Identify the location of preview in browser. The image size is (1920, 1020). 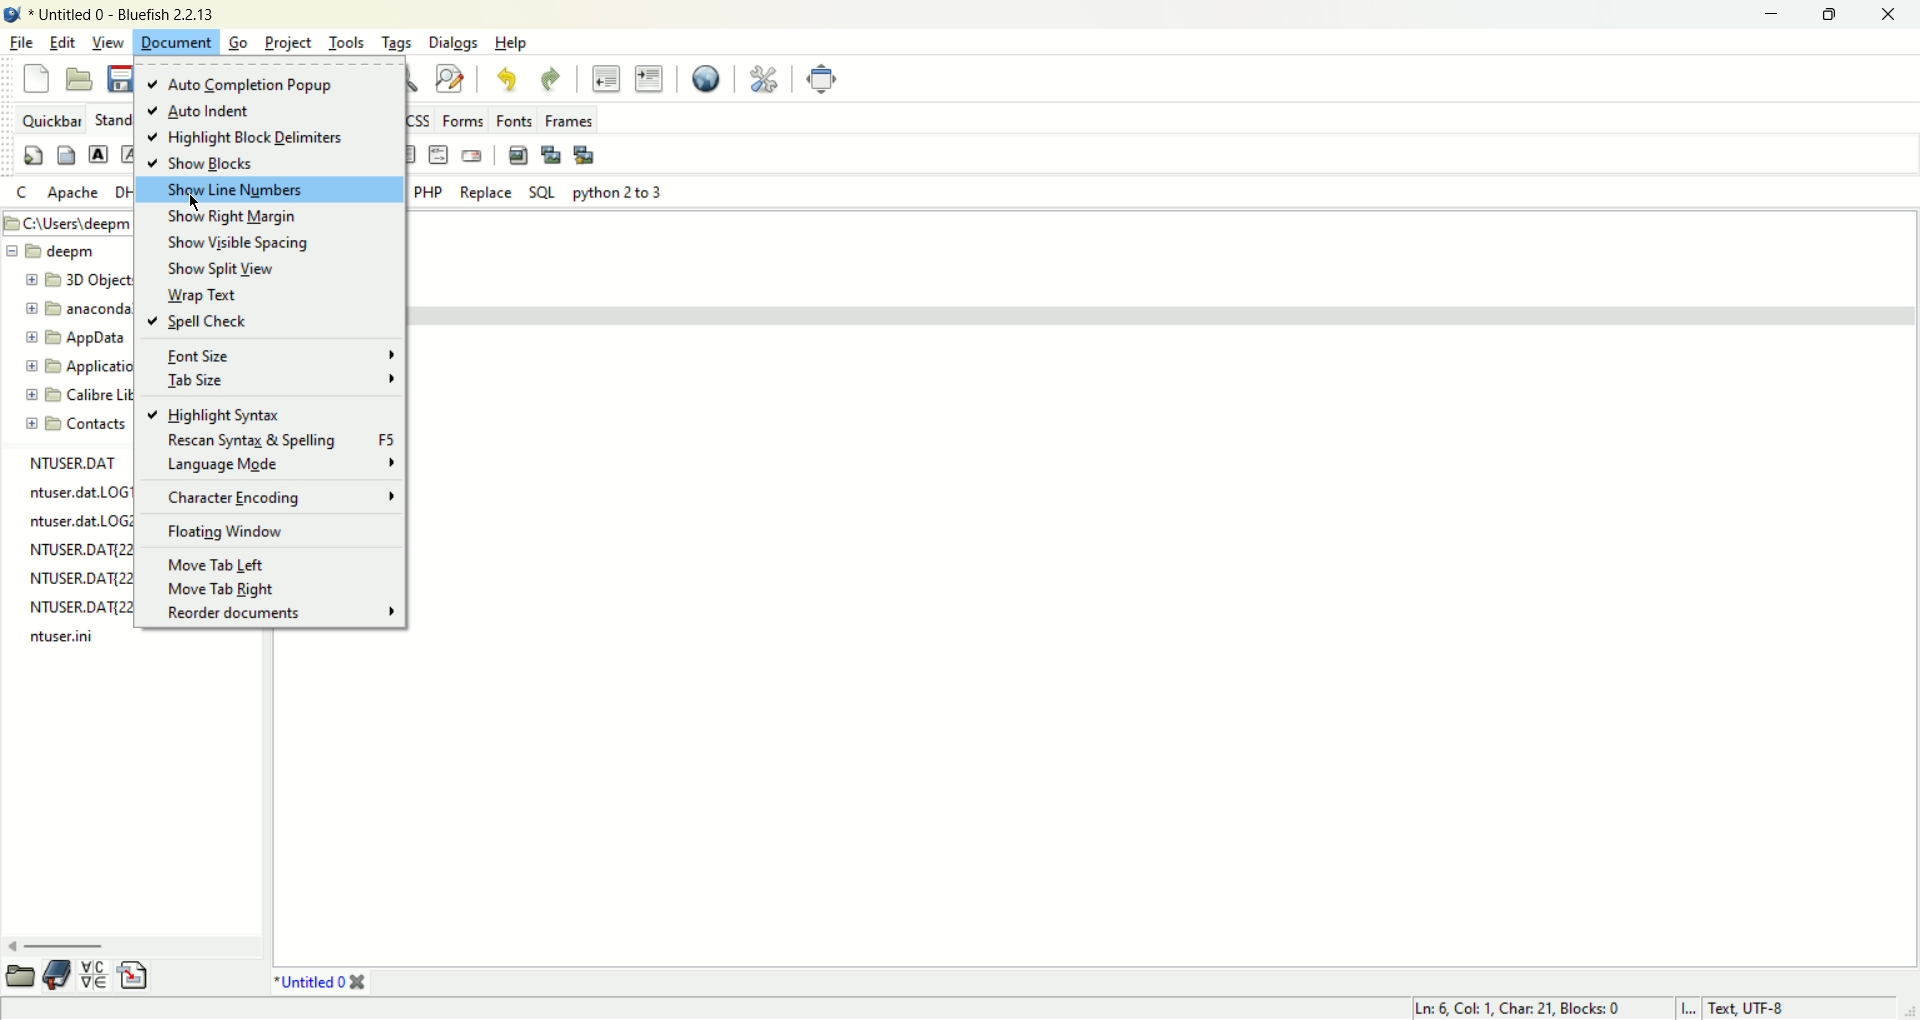
(708, 78).